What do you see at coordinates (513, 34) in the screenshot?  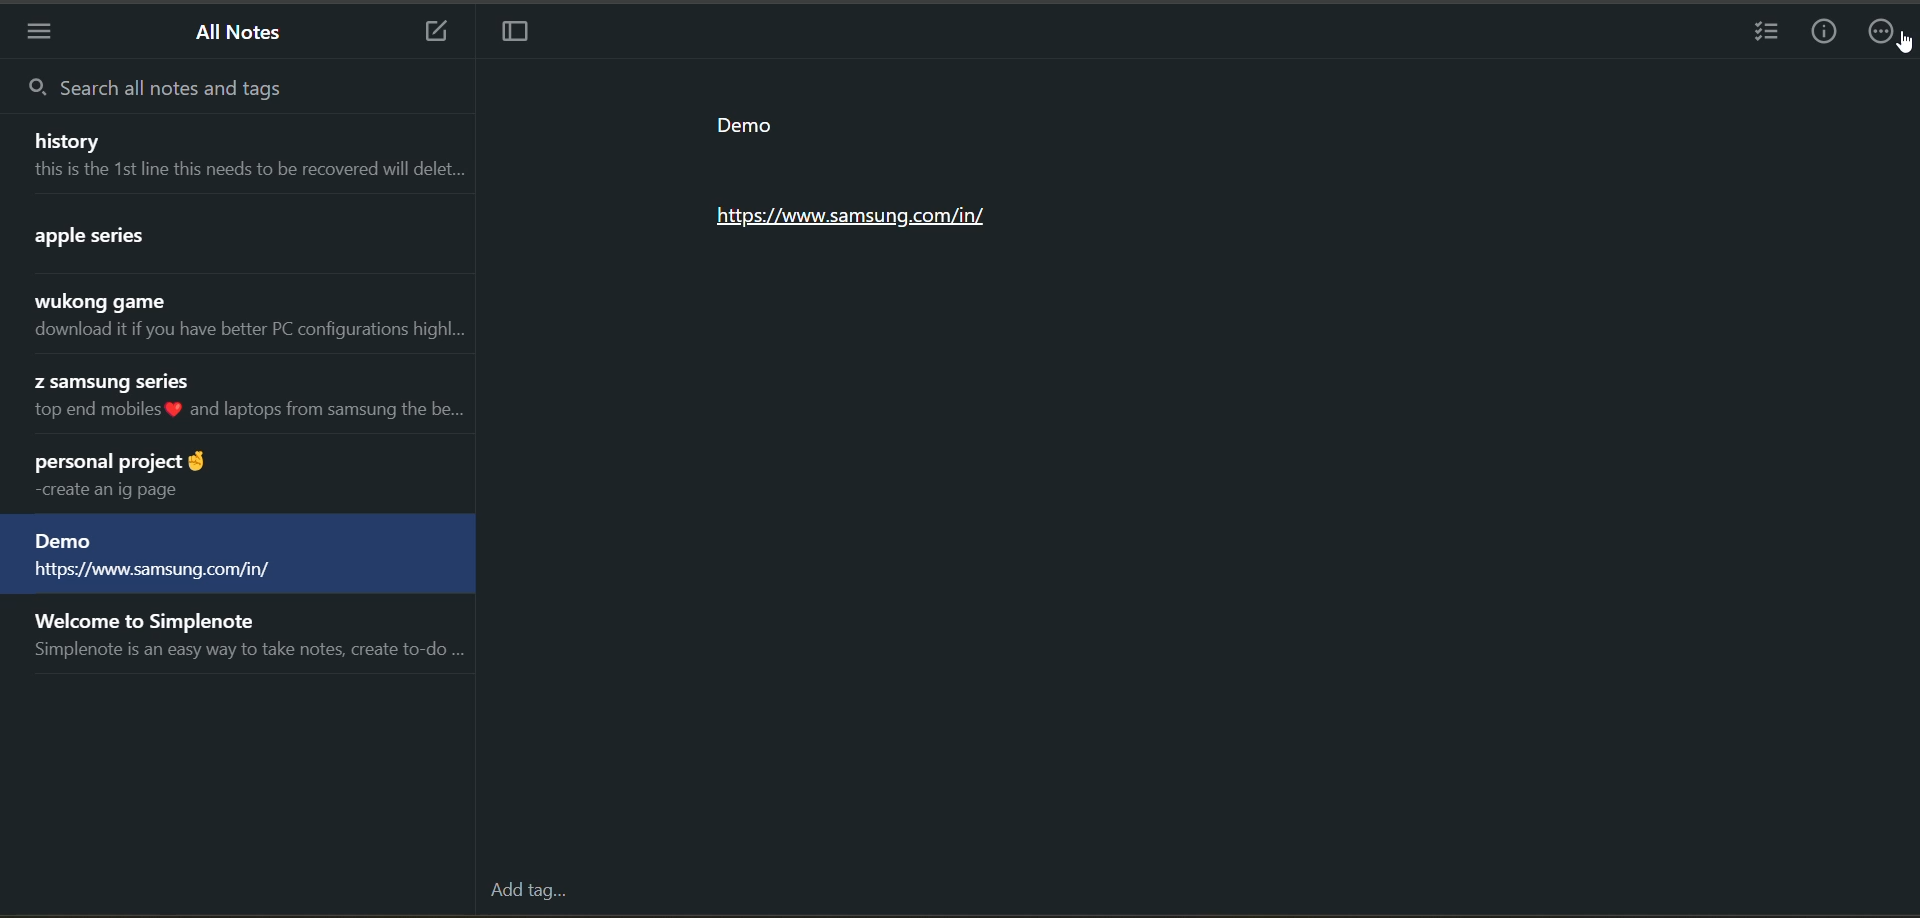 I see `toggle focus mode` at bounding box center [513, 34].